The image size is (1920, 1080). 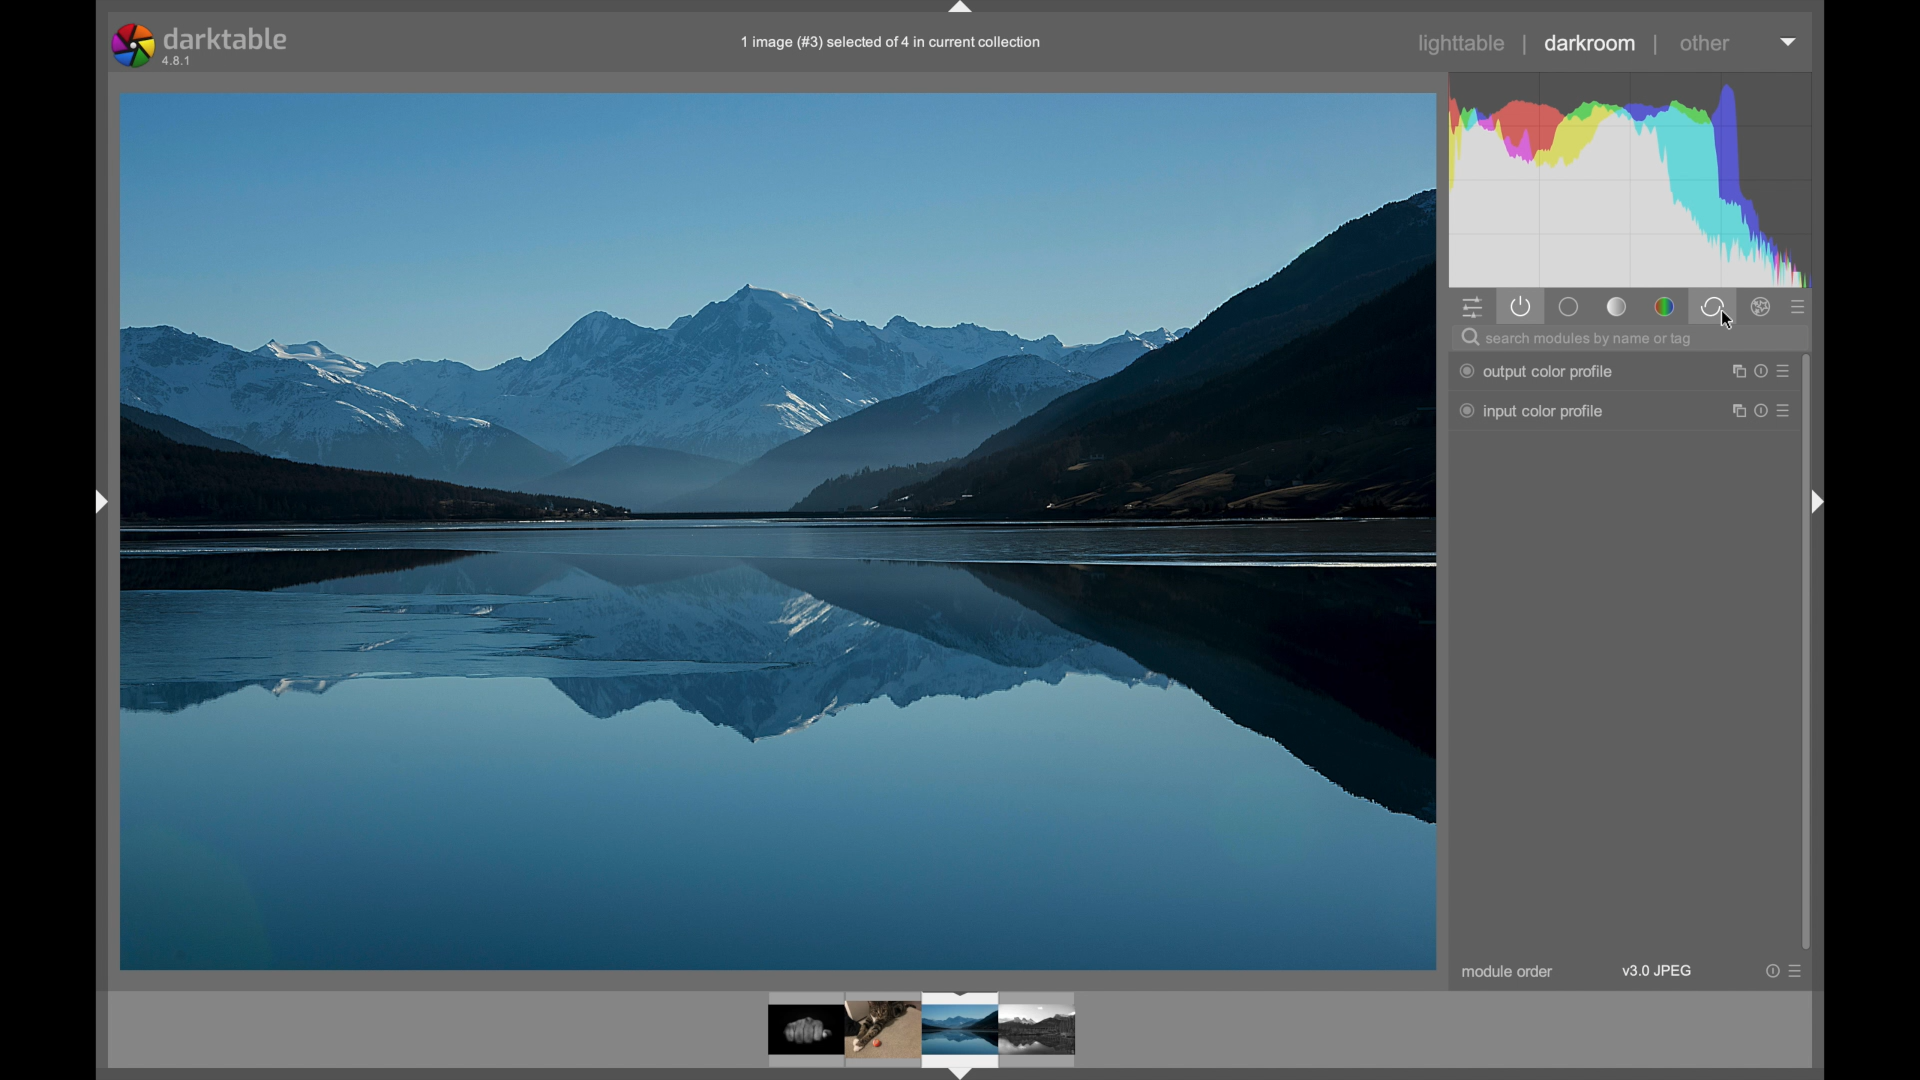 What do you see at coordinates (1818, 502) in the screenshot?
I see `drag handle` at bounding box center [1818, 502].